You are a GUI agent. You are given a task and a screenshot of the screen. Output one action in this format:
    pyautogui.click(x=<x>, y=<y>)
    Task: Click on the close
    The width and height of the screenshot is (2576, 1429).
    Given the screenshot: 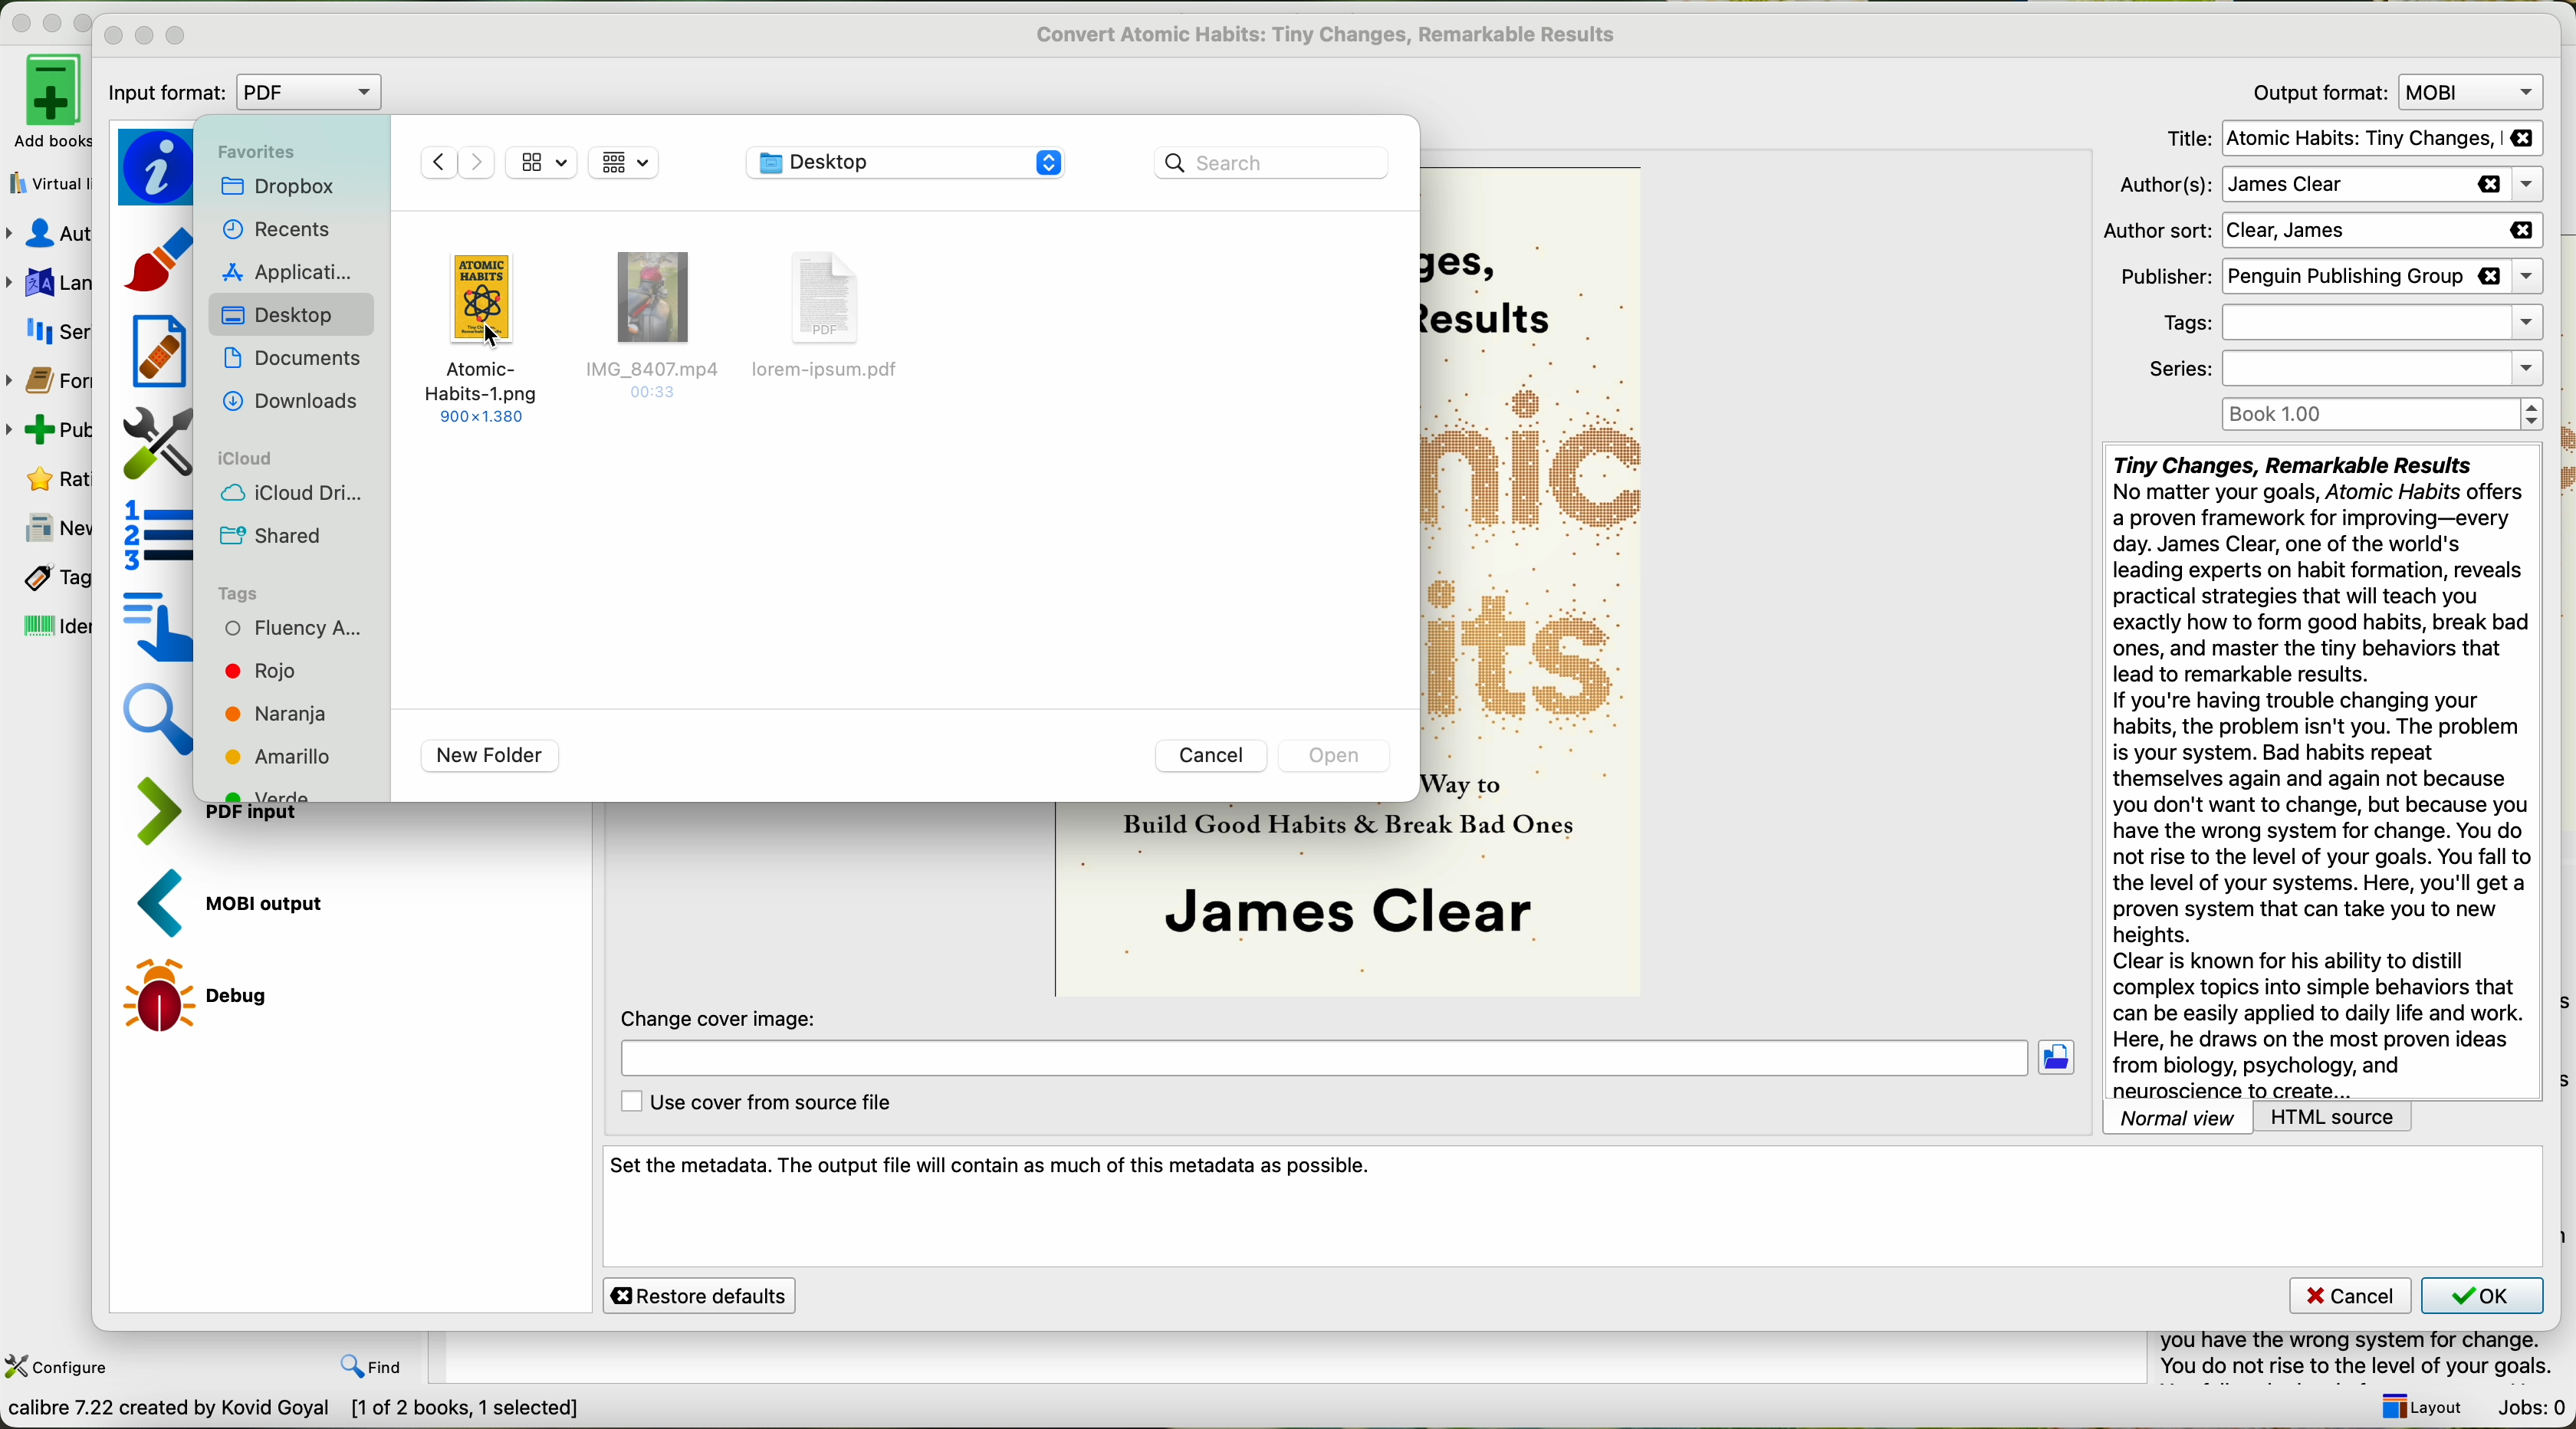 What is the action you would take?
    pyautogui.click(x=114, y=37)
    